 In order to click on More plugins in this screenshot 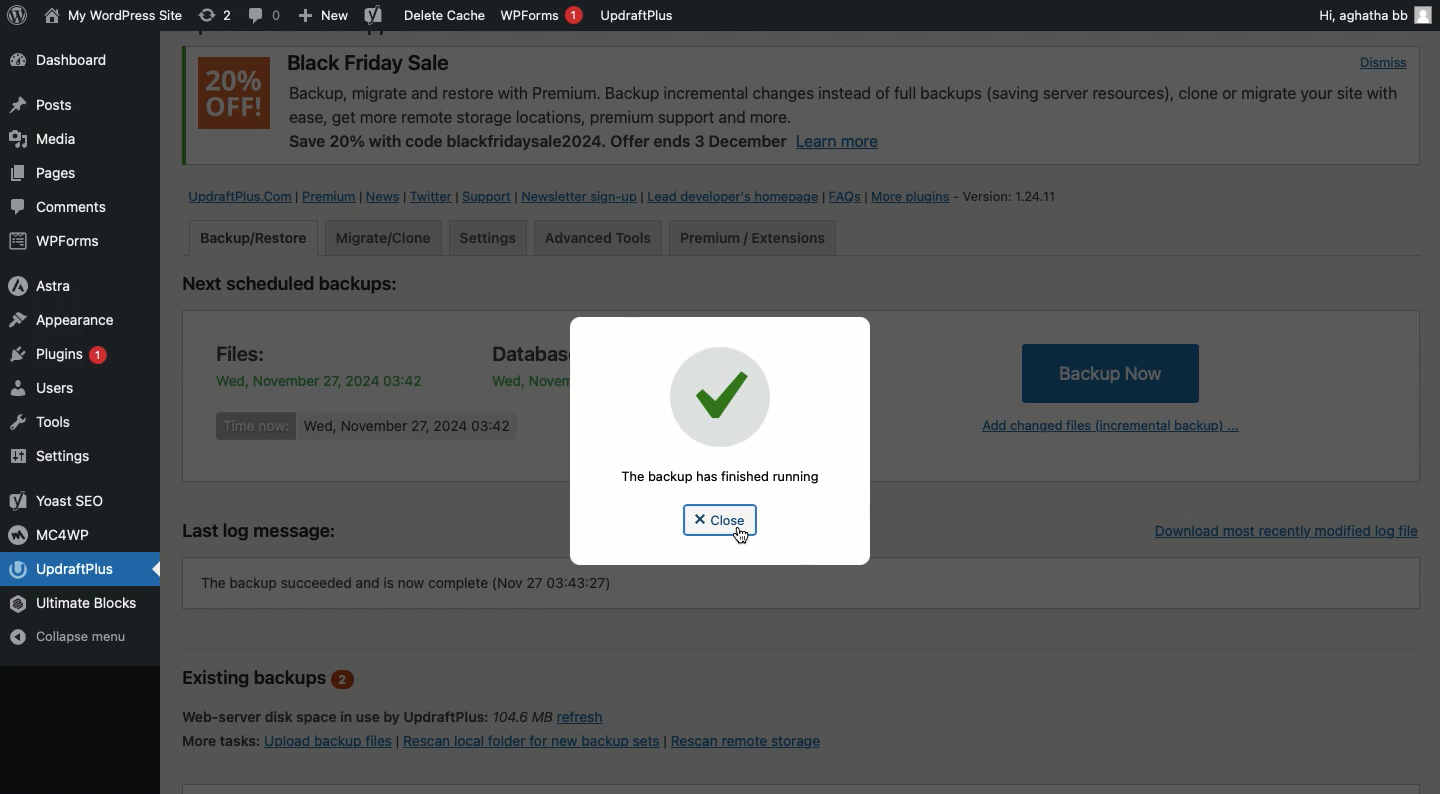, I will do `click(915, 196)`.